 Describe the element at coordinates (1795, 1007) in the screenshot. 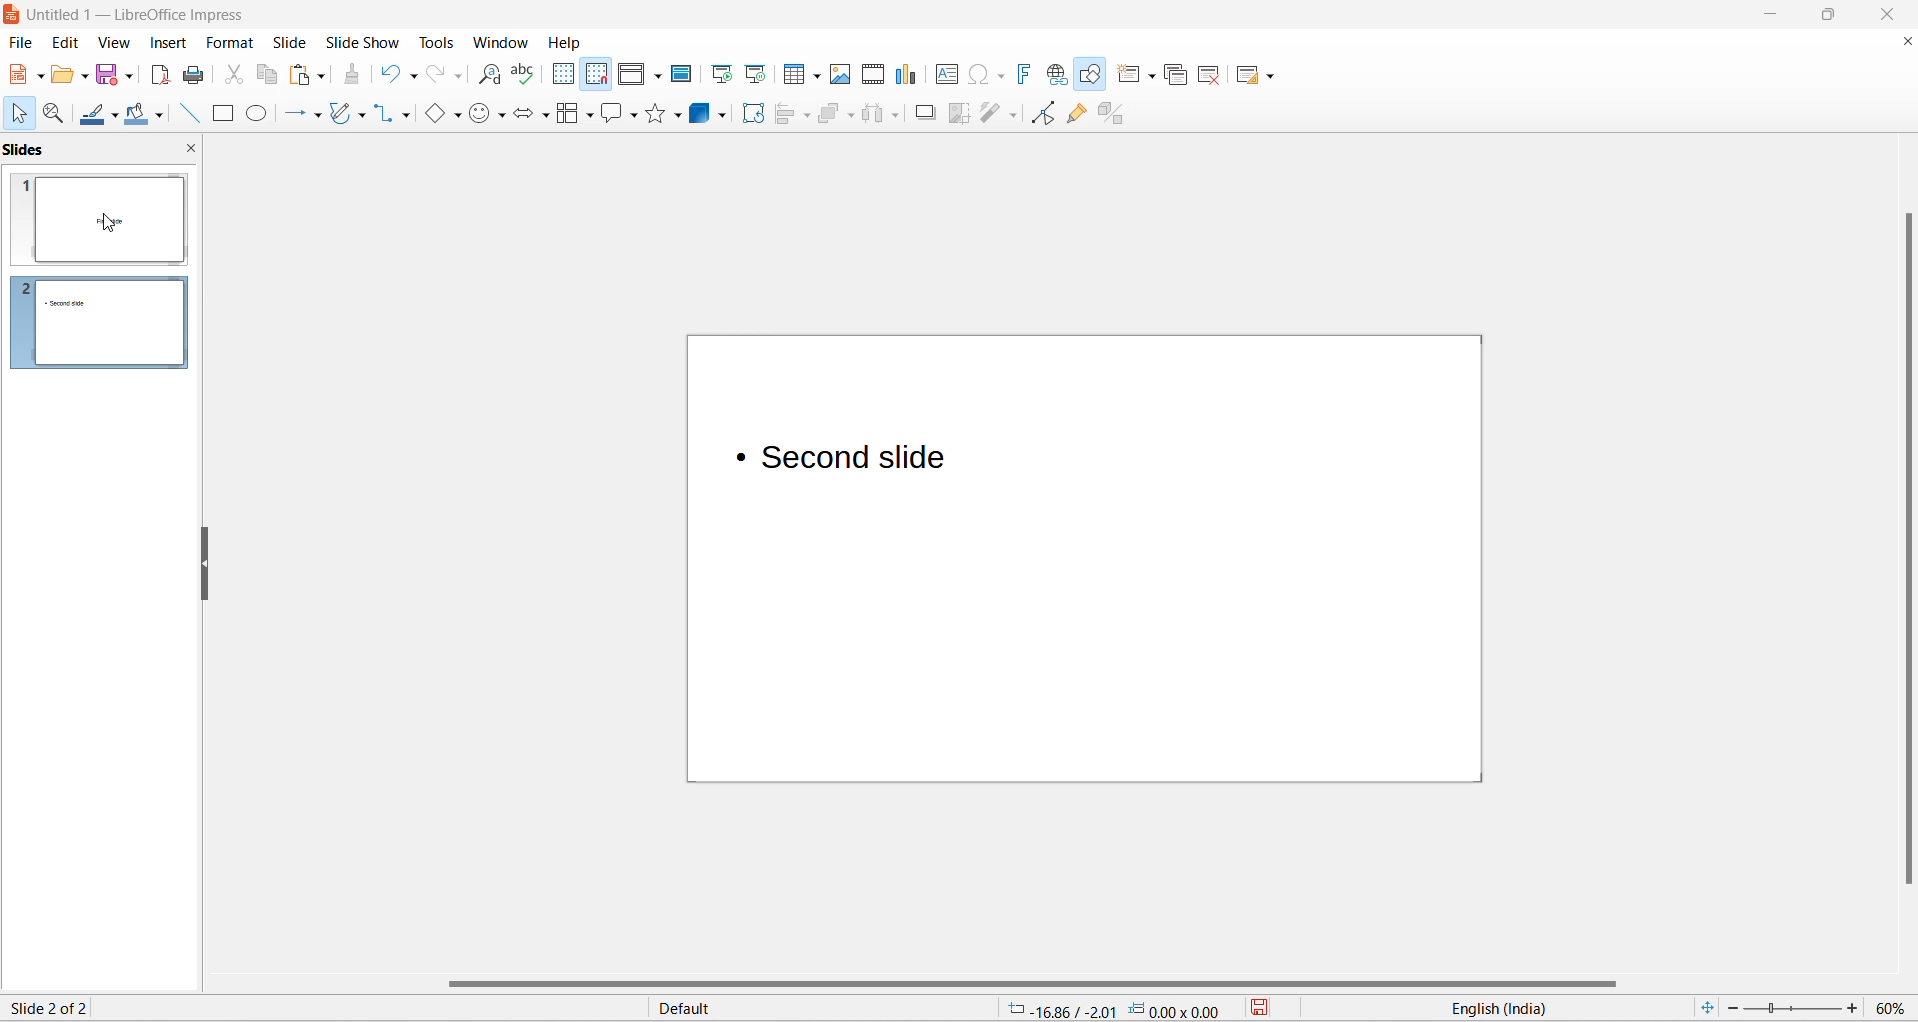

I see `zoom slider` at that location.